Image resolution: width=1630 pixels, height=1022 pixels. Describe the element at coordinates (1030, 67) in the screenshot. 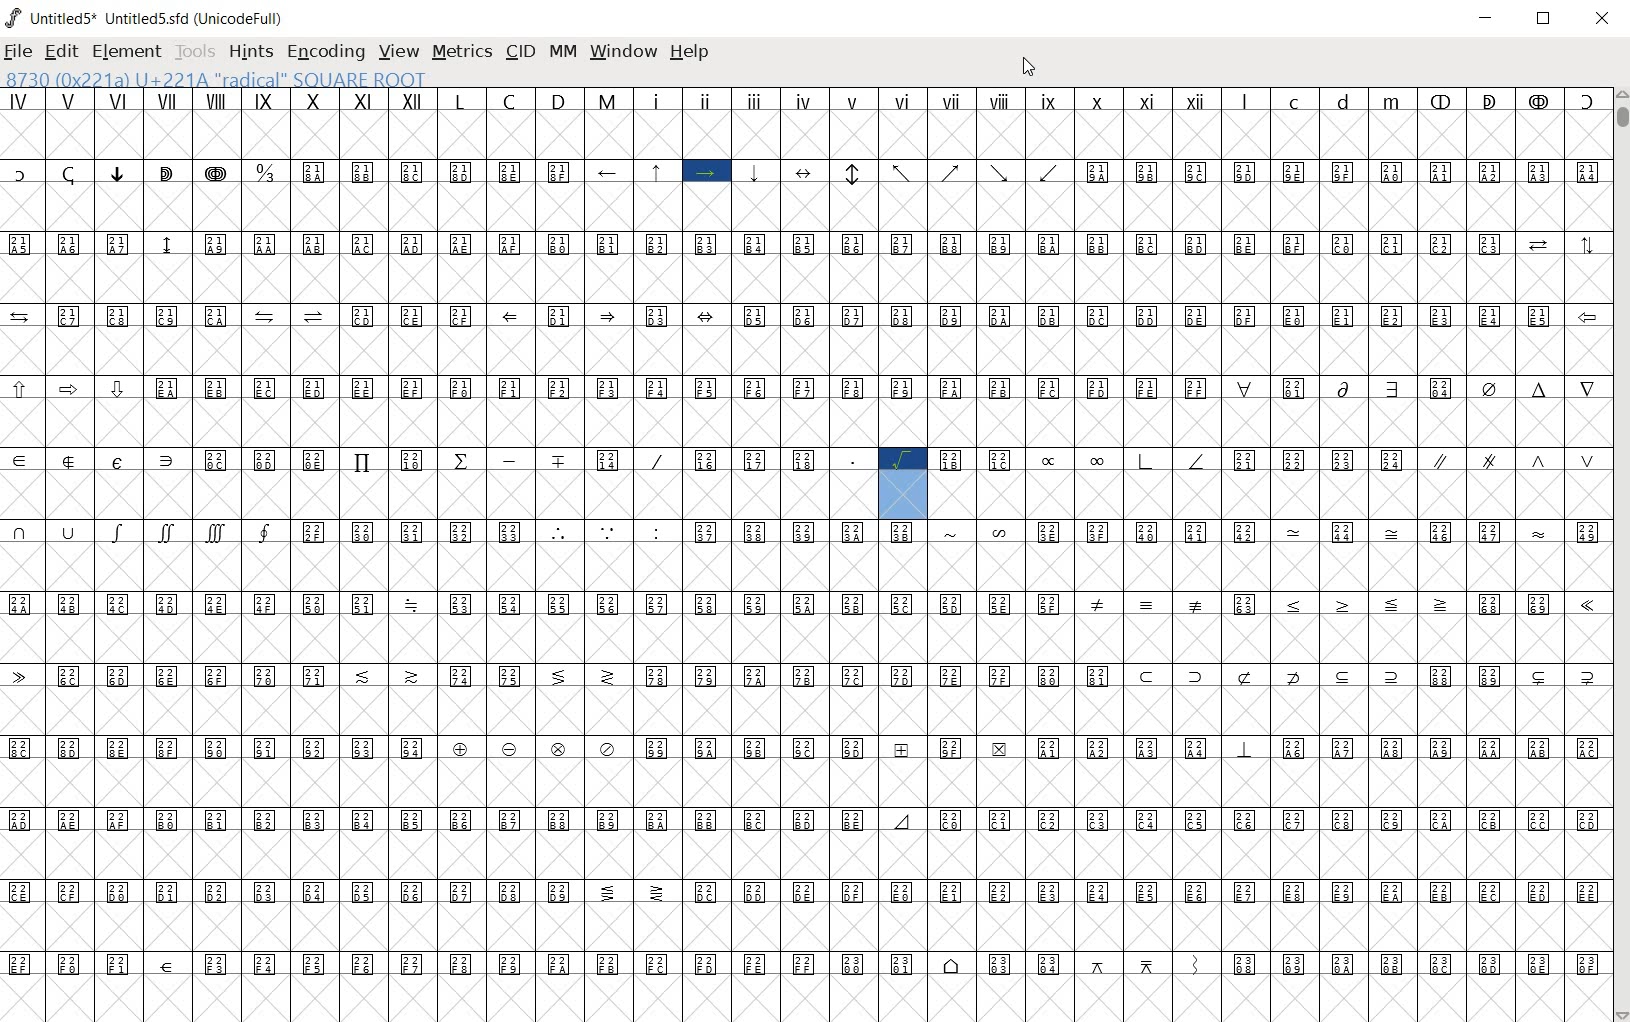

I see `CURSOR` at that location.